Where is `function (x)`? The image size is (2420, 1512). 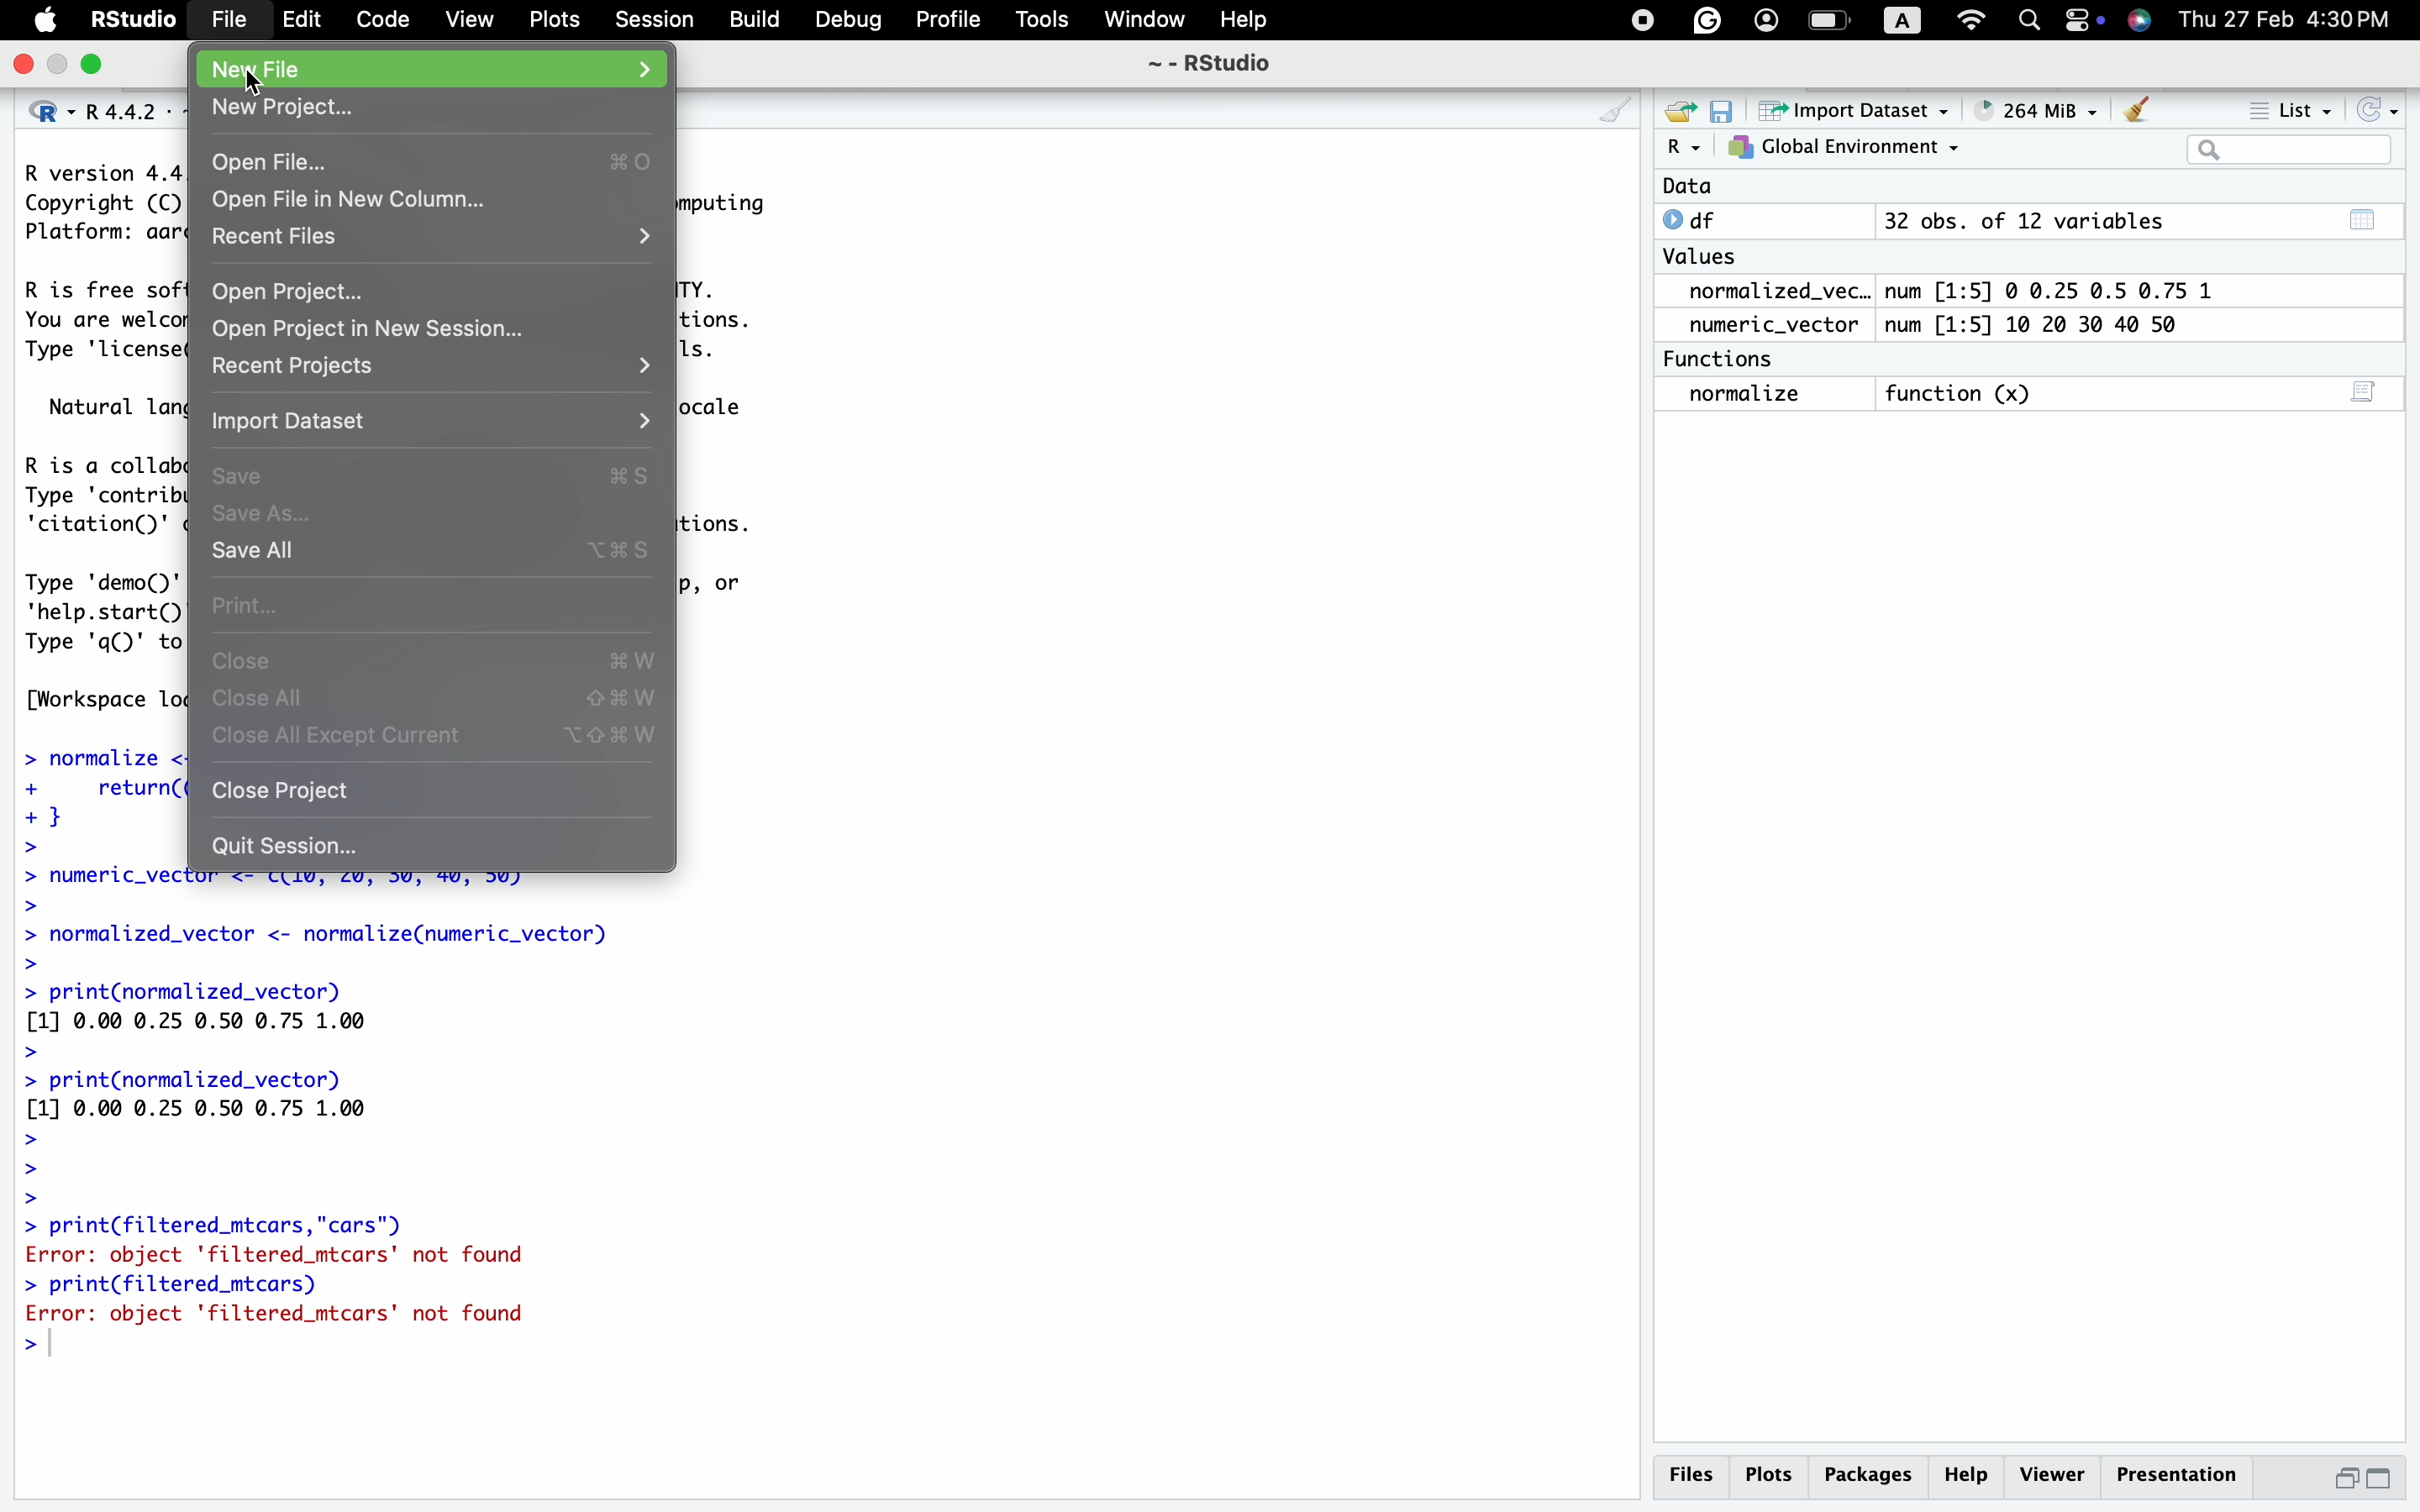
function (x) is located at coordinates (1964, 390).